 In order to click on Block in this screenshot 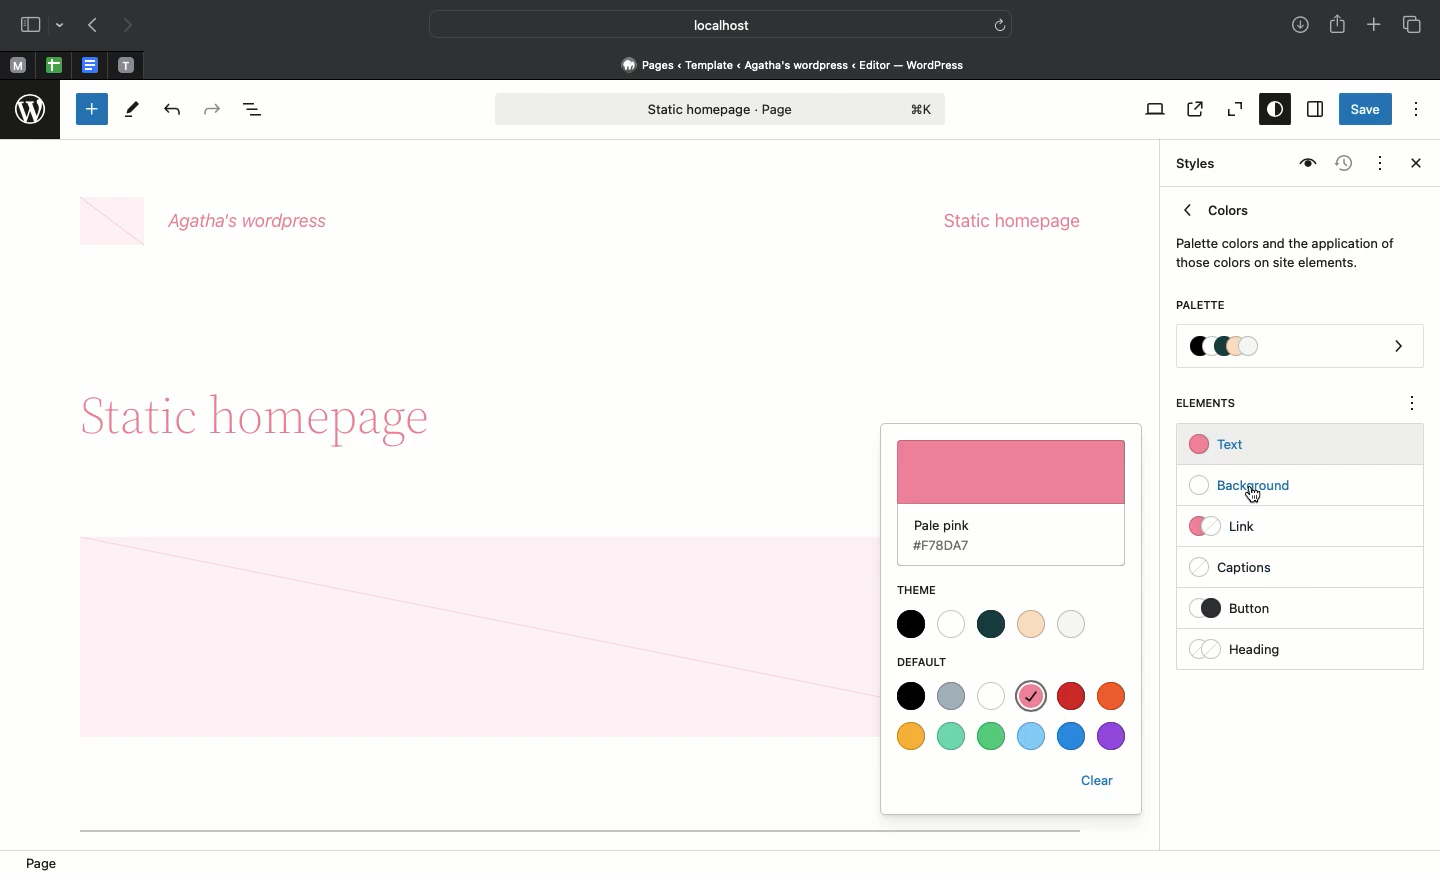, I will do `click(473, 634)`.